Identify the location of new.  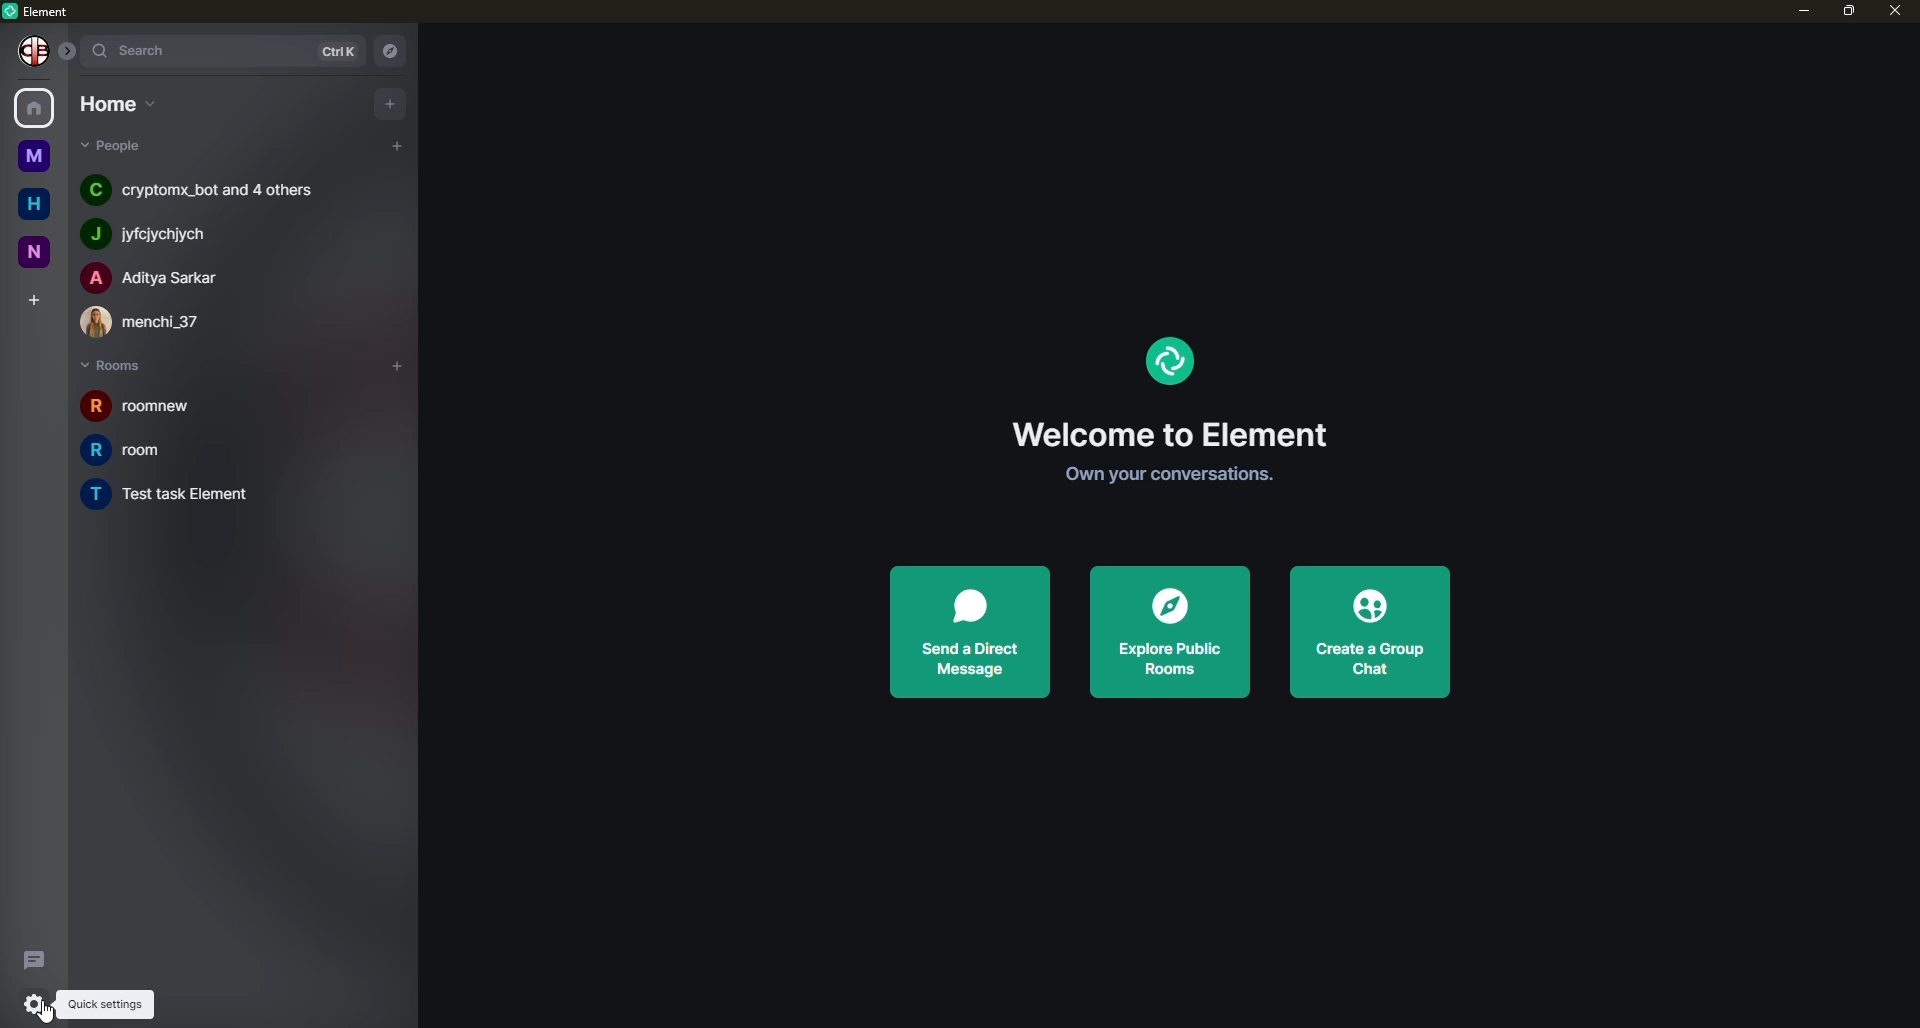
(32, 252).